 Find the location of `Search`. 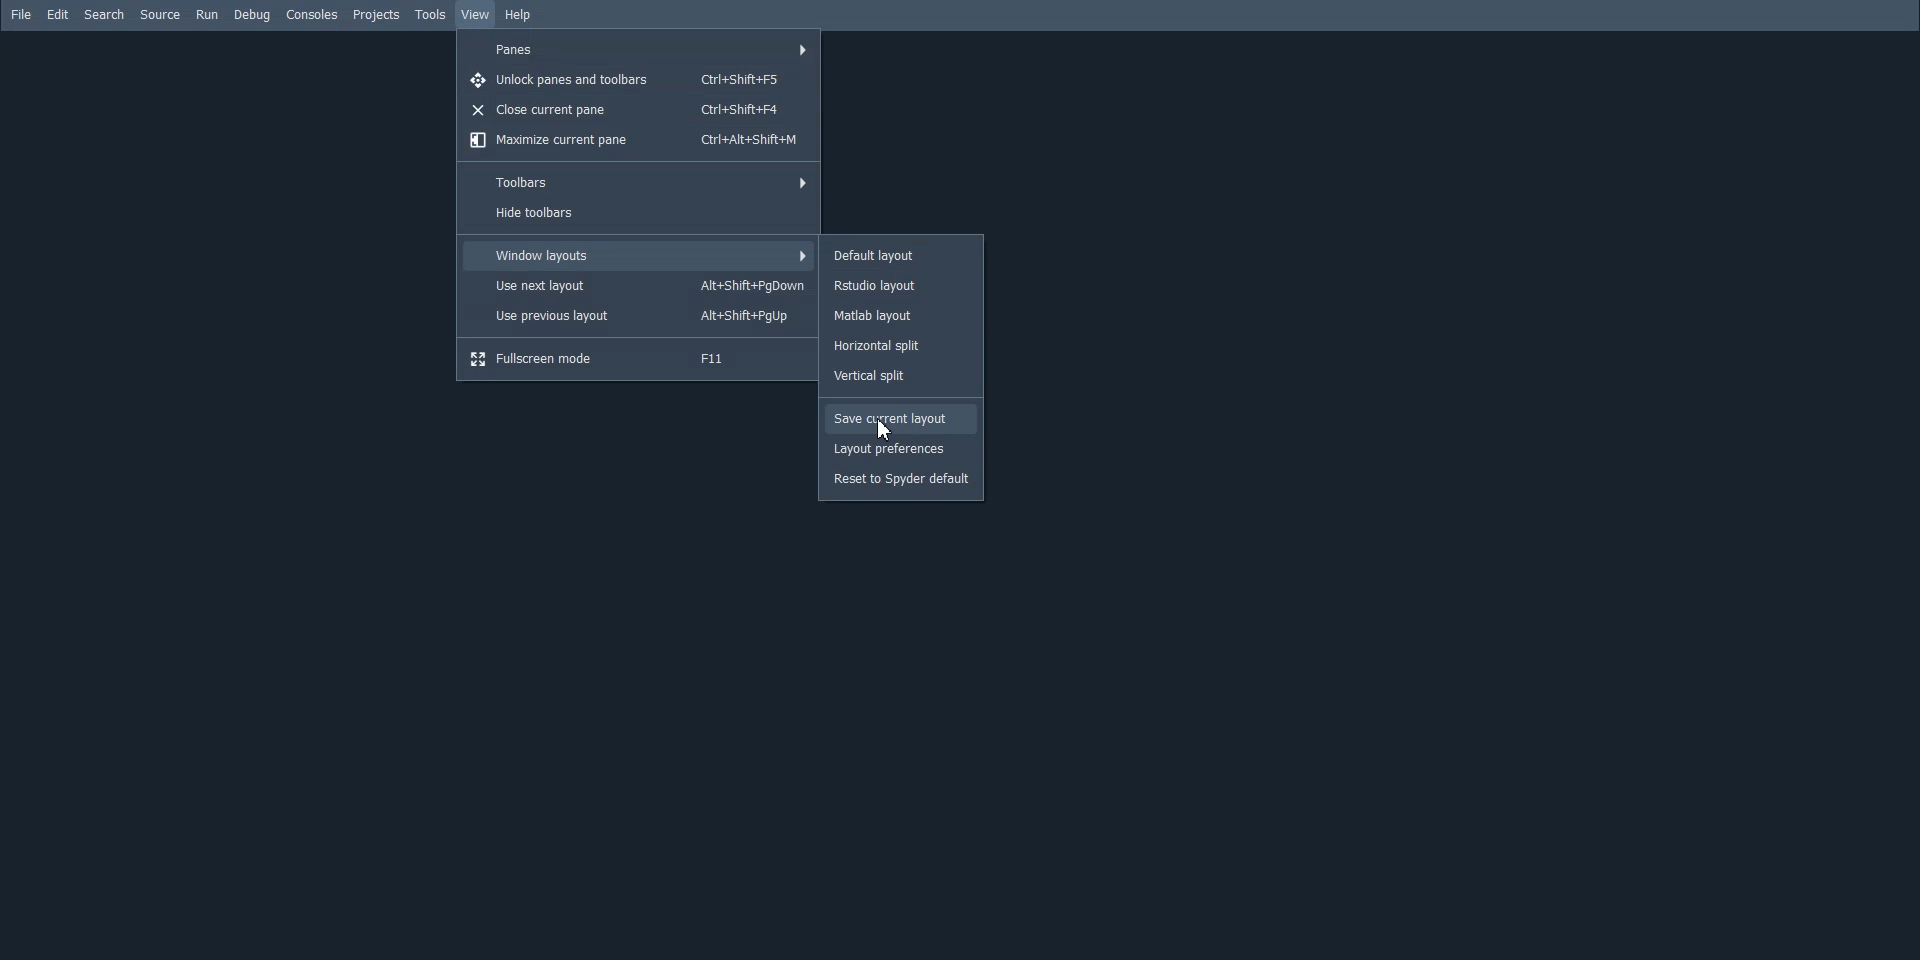

Search is located at coordinates (105, 15).